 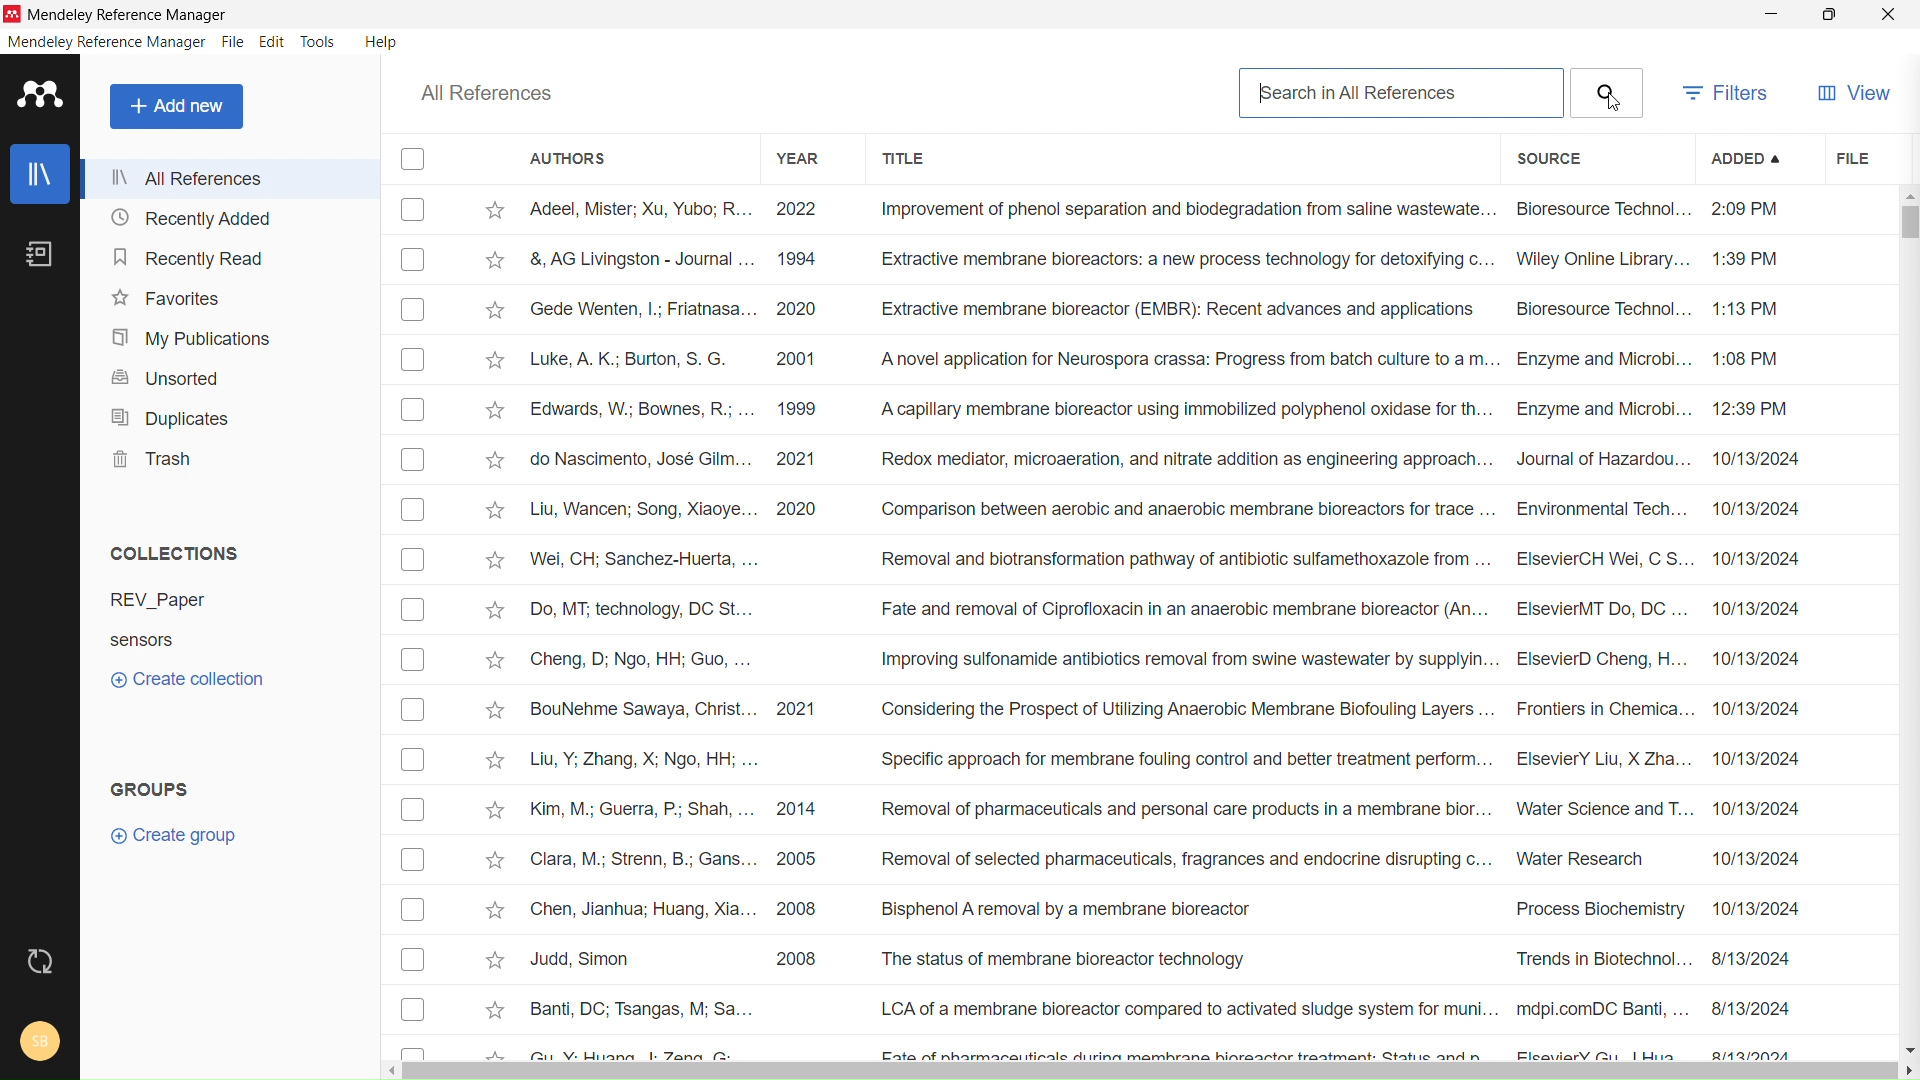 I want to click on file, so click(x=232, y=42).